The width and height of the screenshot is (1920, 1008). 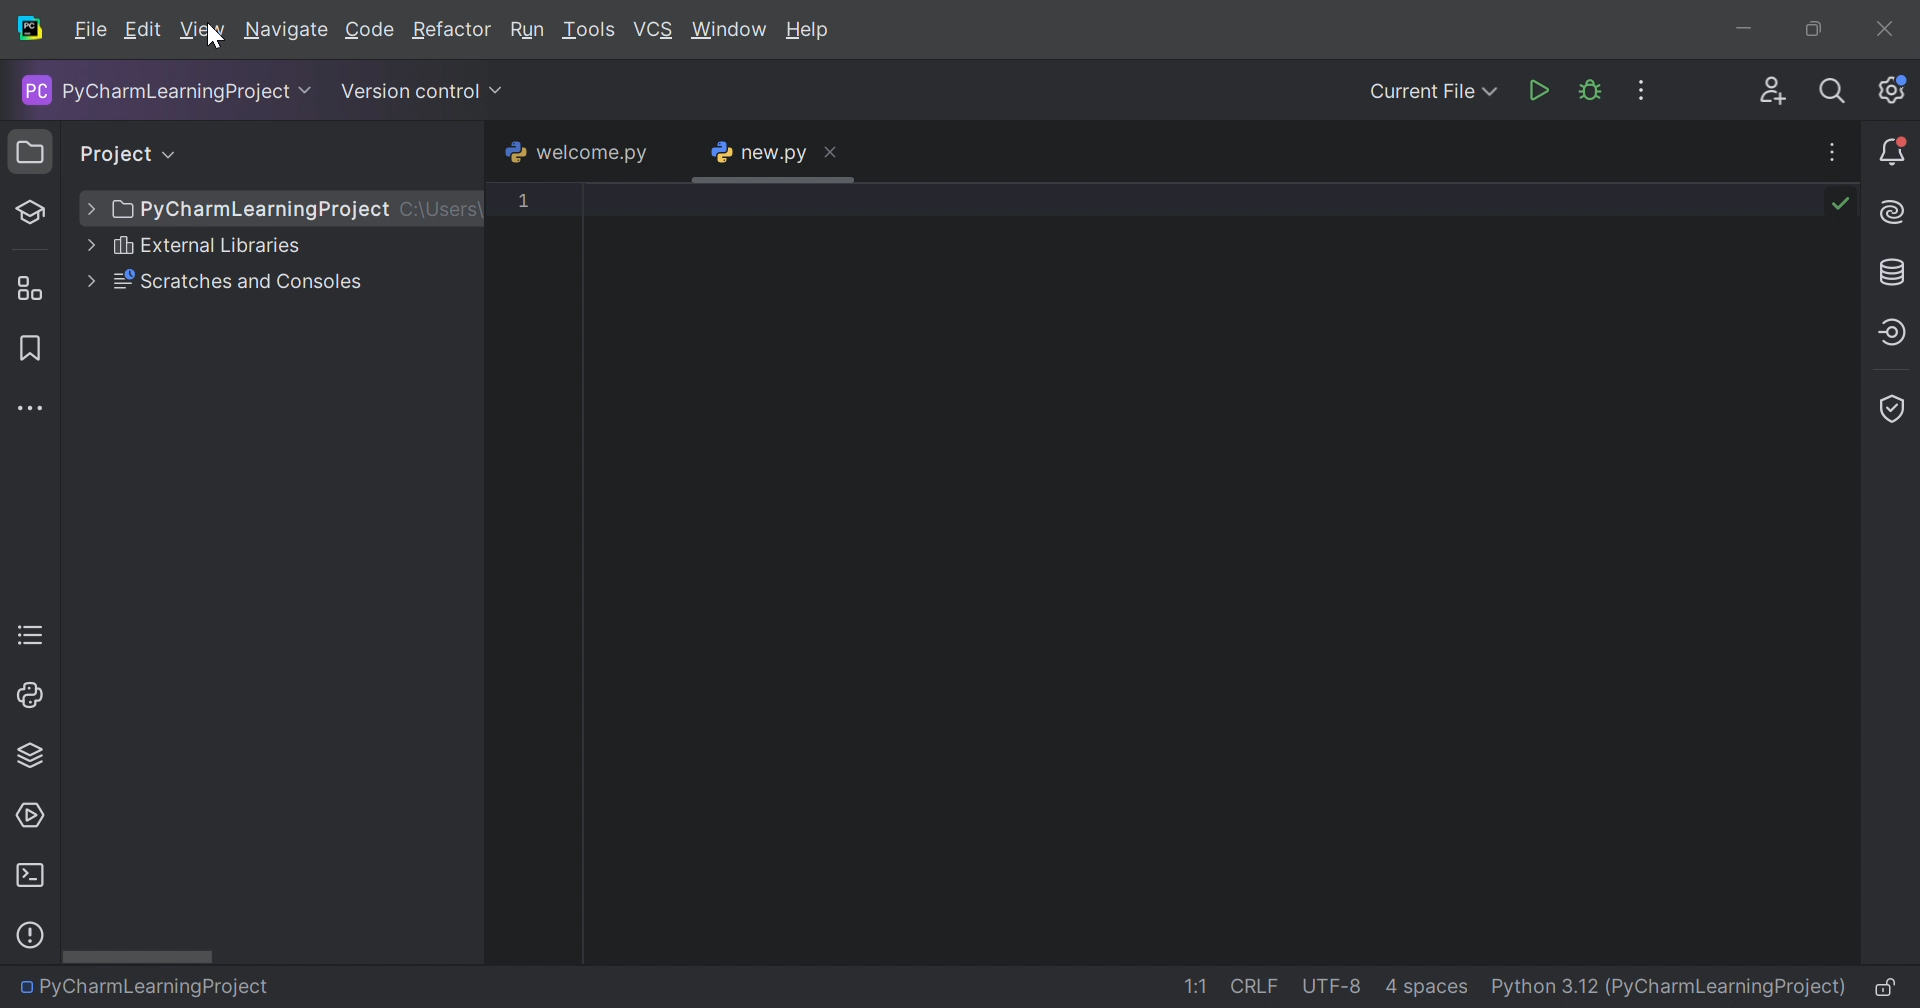 What do you see at coordinates (575, 153) in the screenshot?
I see `welcome.py` at bounding box center [575, 153].